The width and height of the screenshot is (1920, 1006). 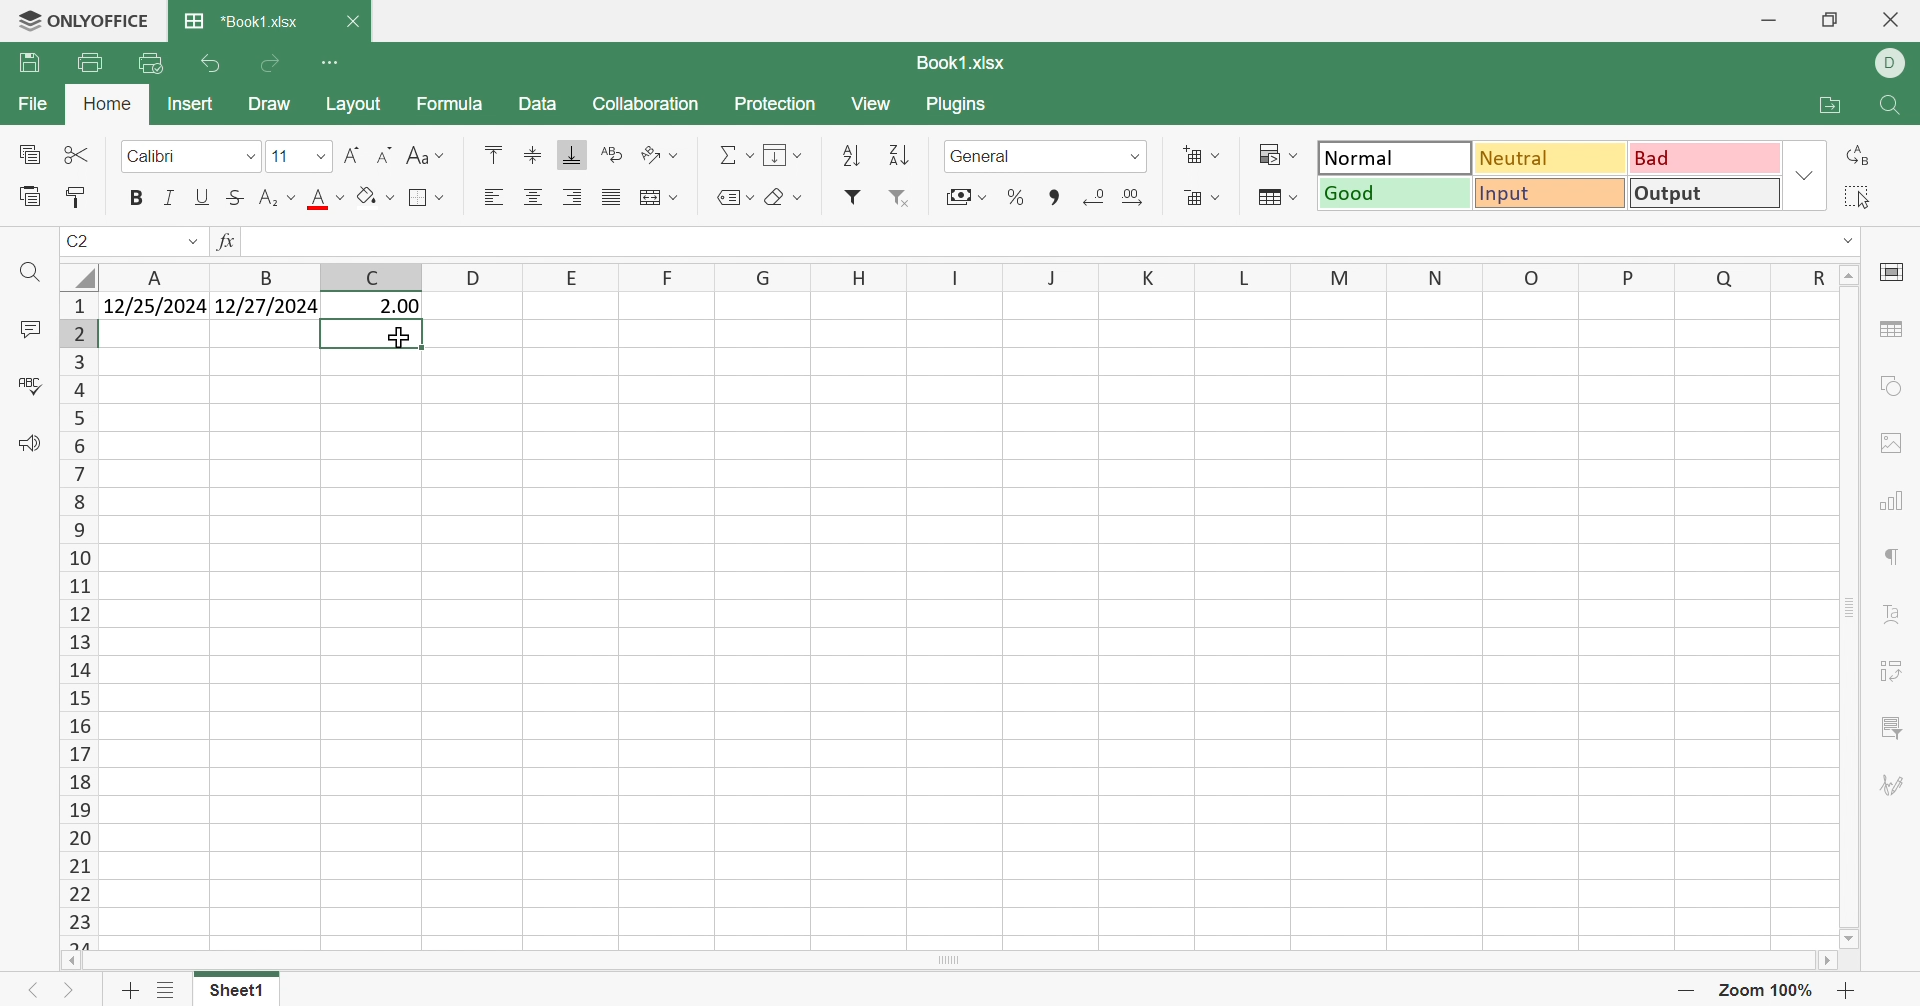 What do you see at coordinates (327, 200) in the screenshot?
I see `Fill color` at bounding box center [327, 200].